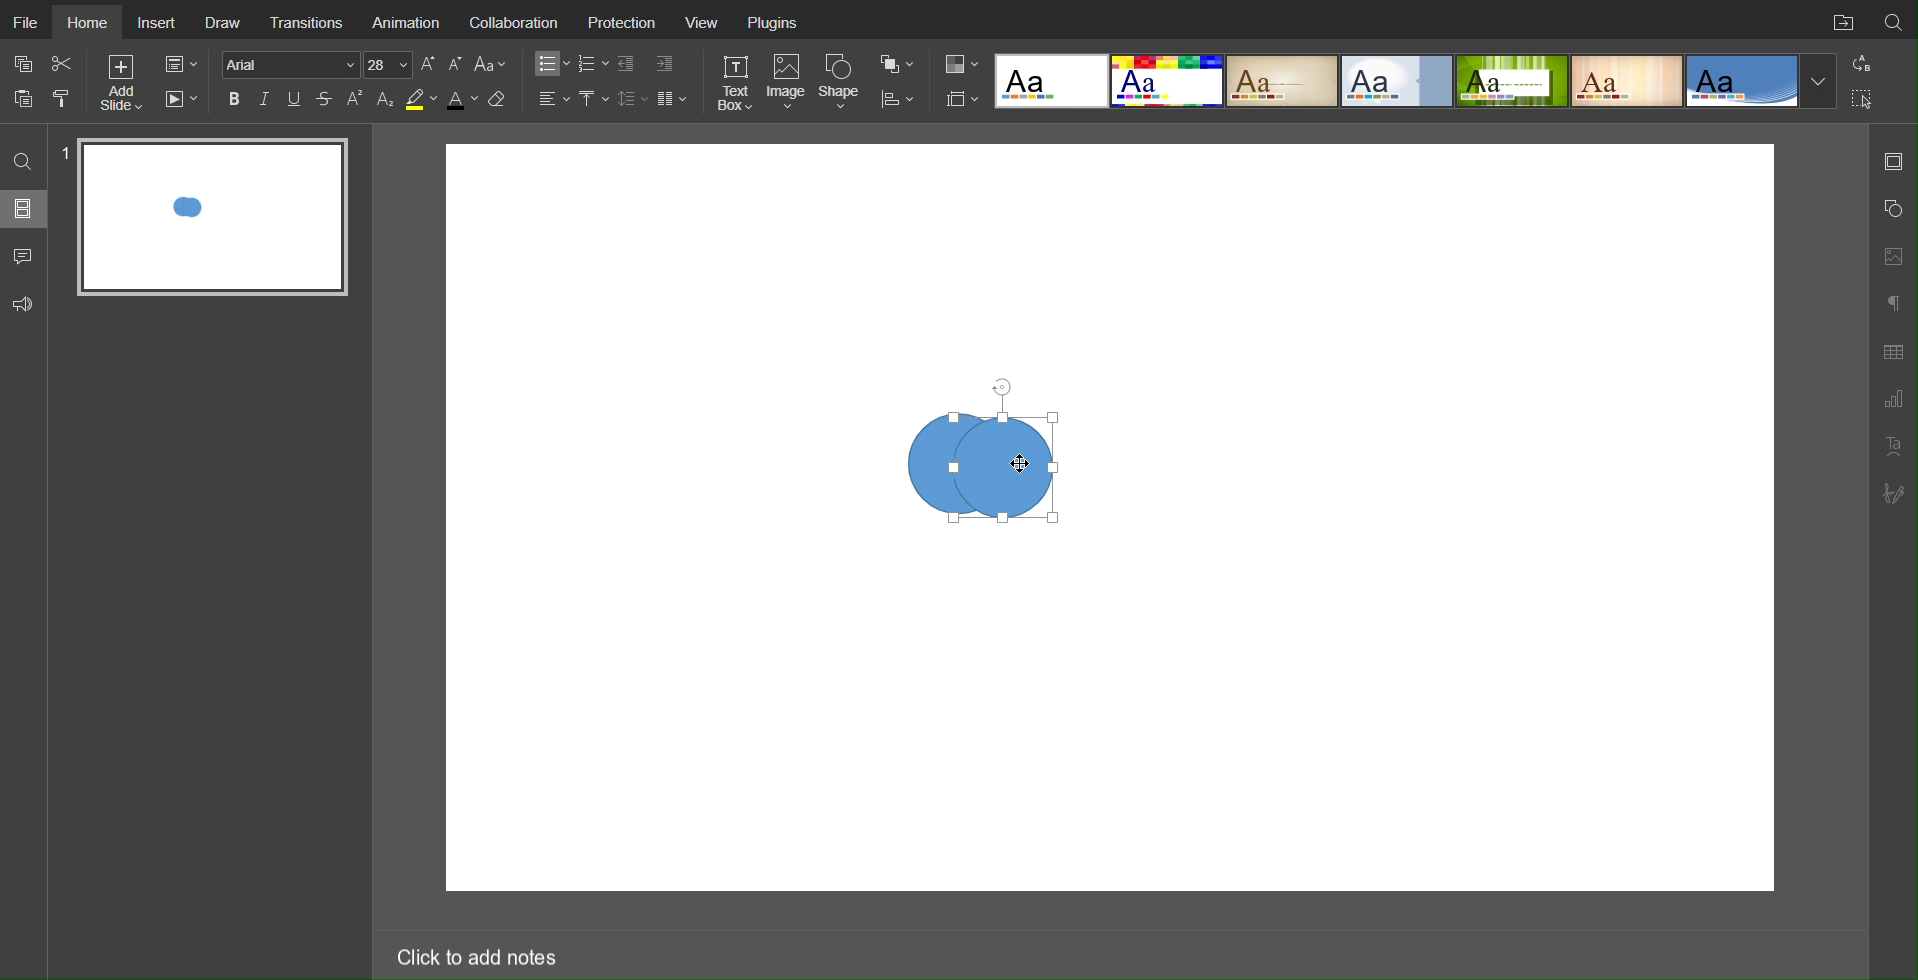 This screenshot has width=1918, height=980. What do you see at coordinates (441, 64) in the screenshot?
I see `Font Size` at bounding box center [441, 64].